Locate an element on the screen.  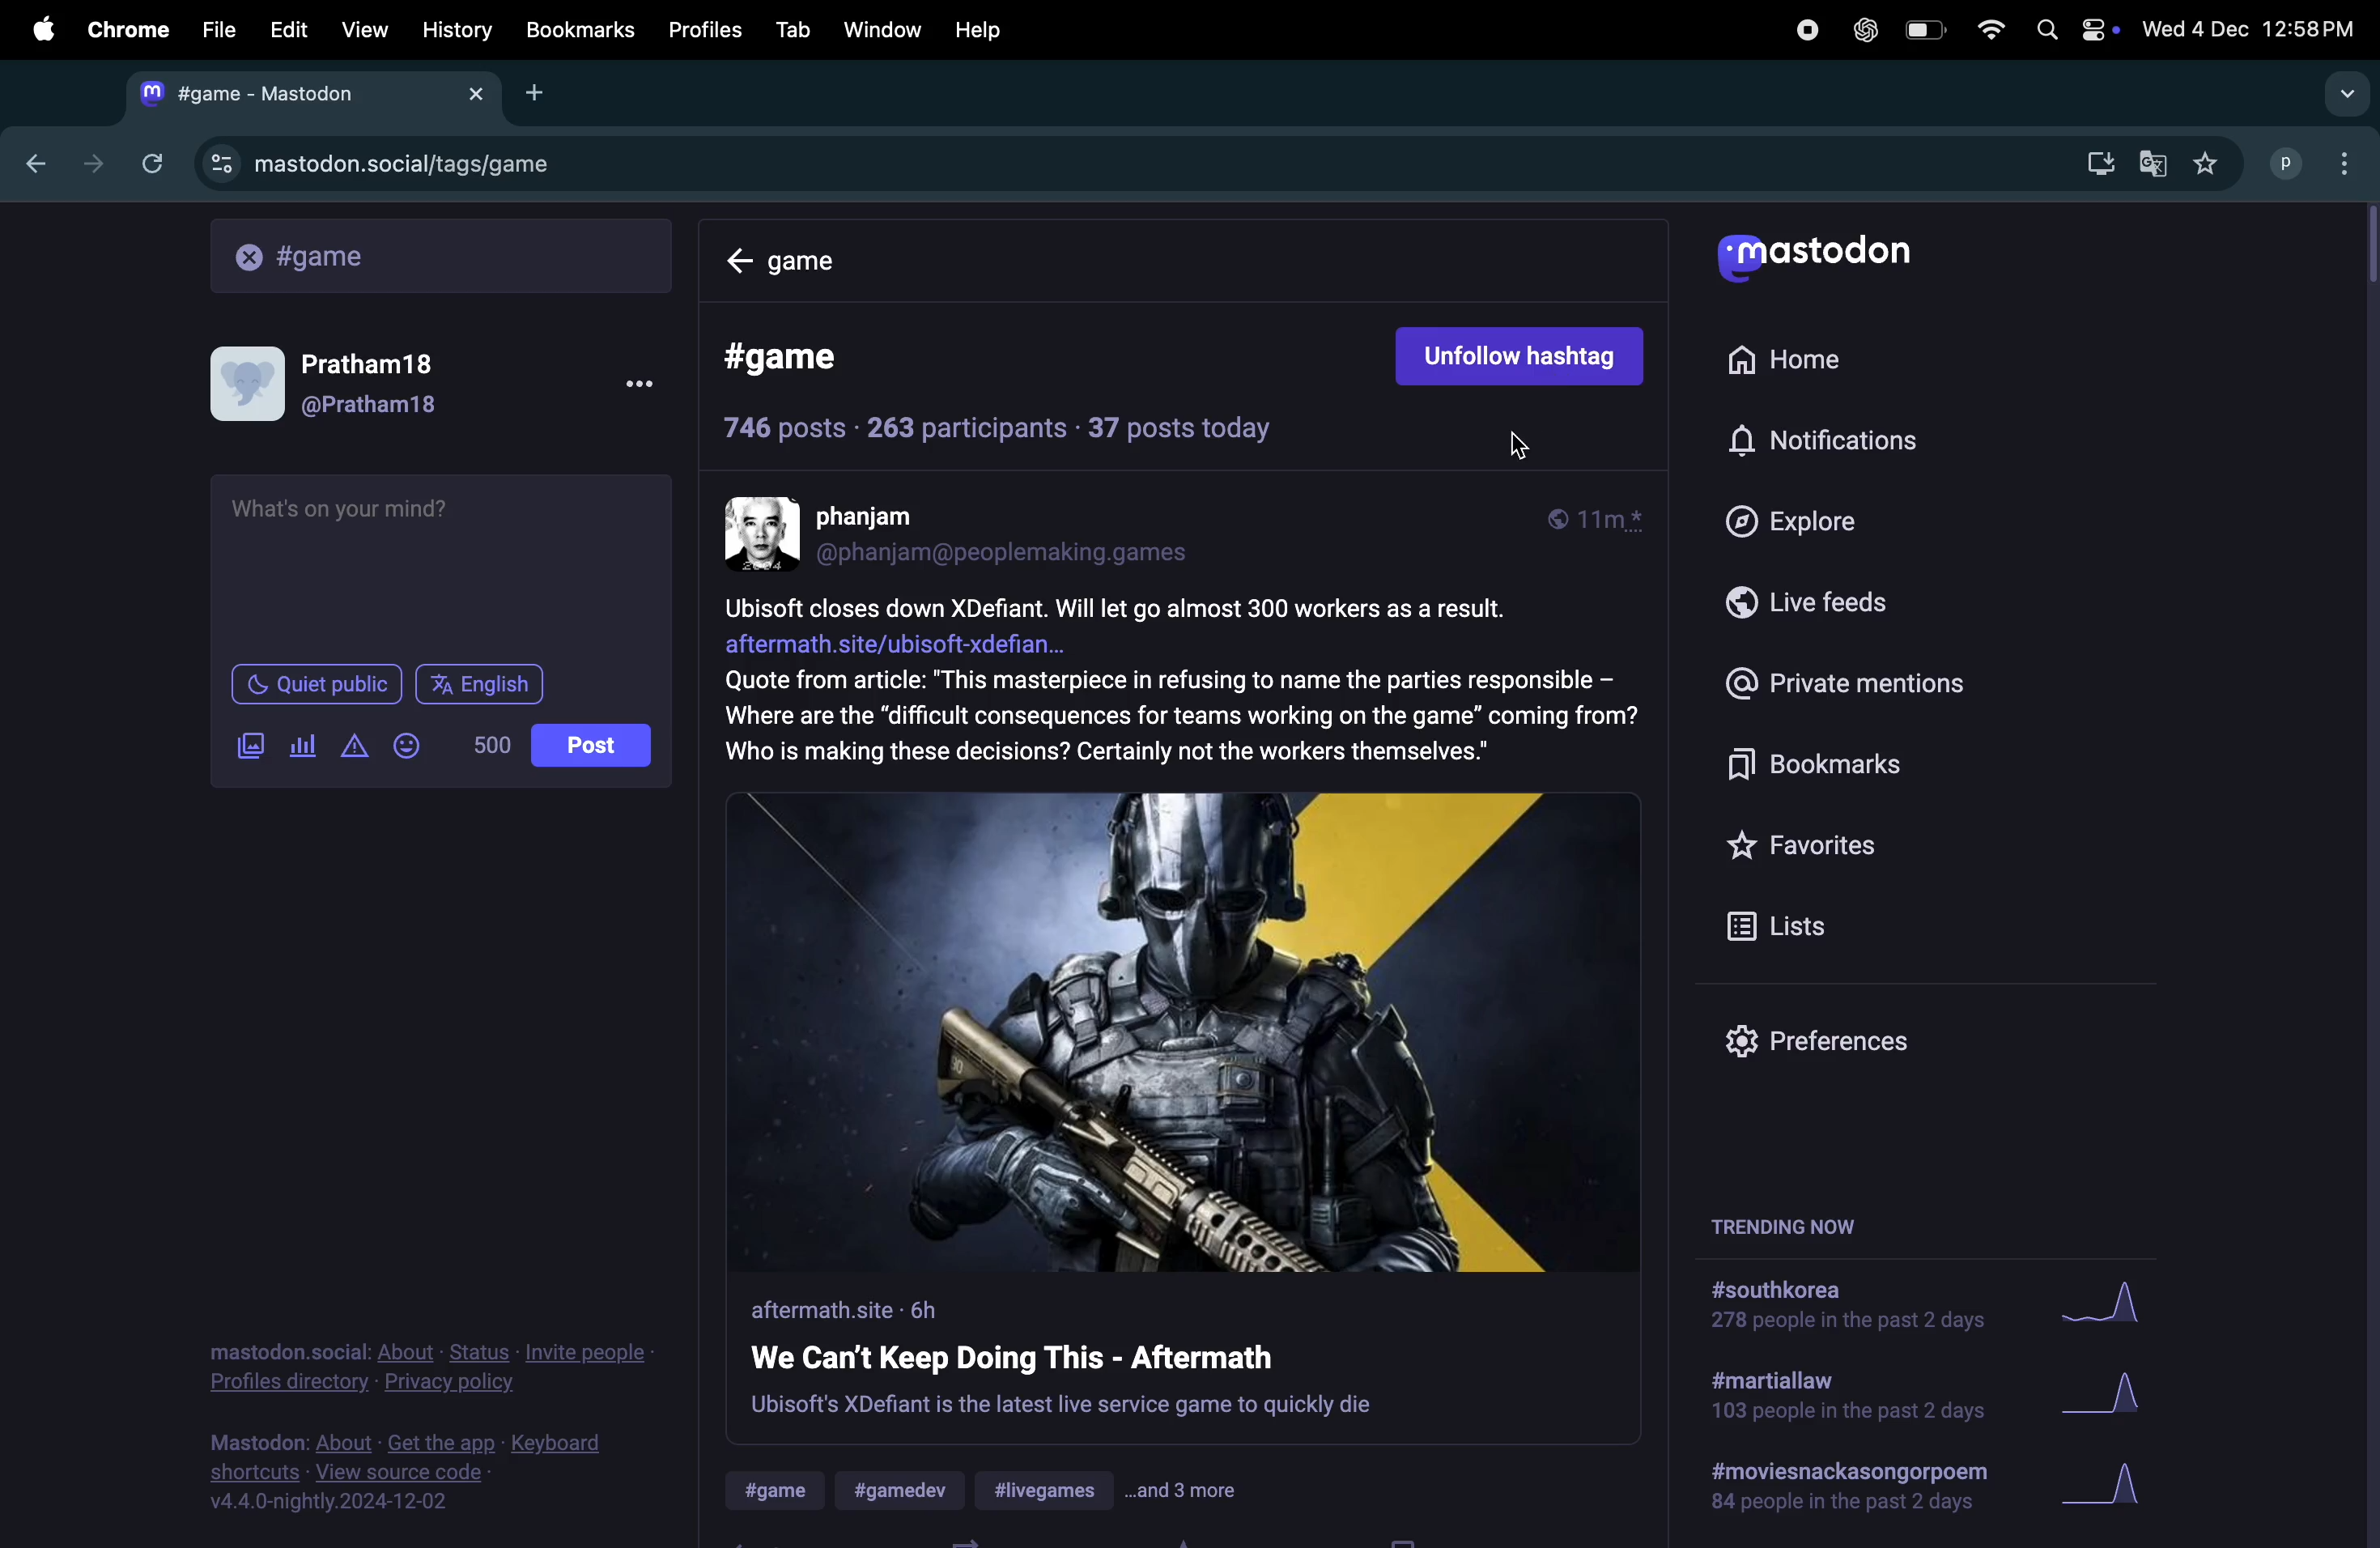
file is located at coordinates (216, 28).